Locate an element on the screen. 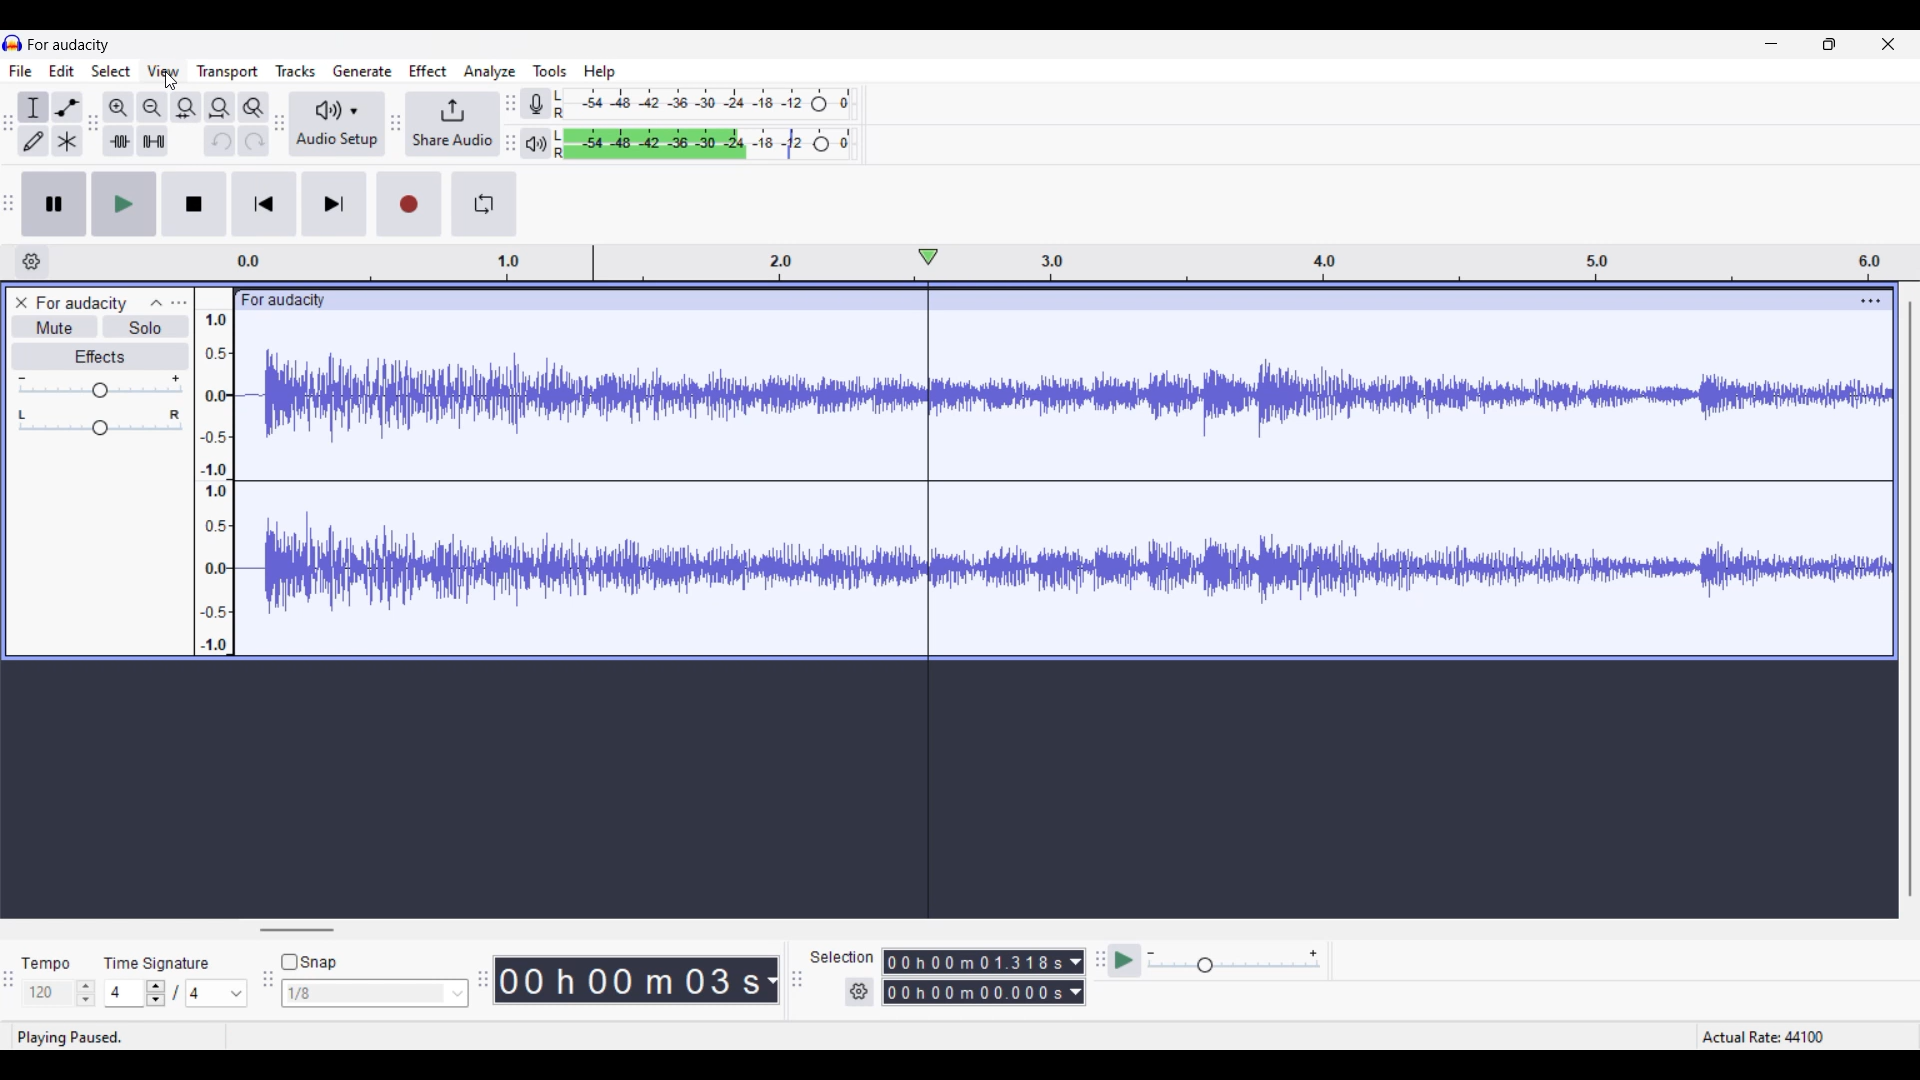  Timeline settings is located at coordinates (32, 262).